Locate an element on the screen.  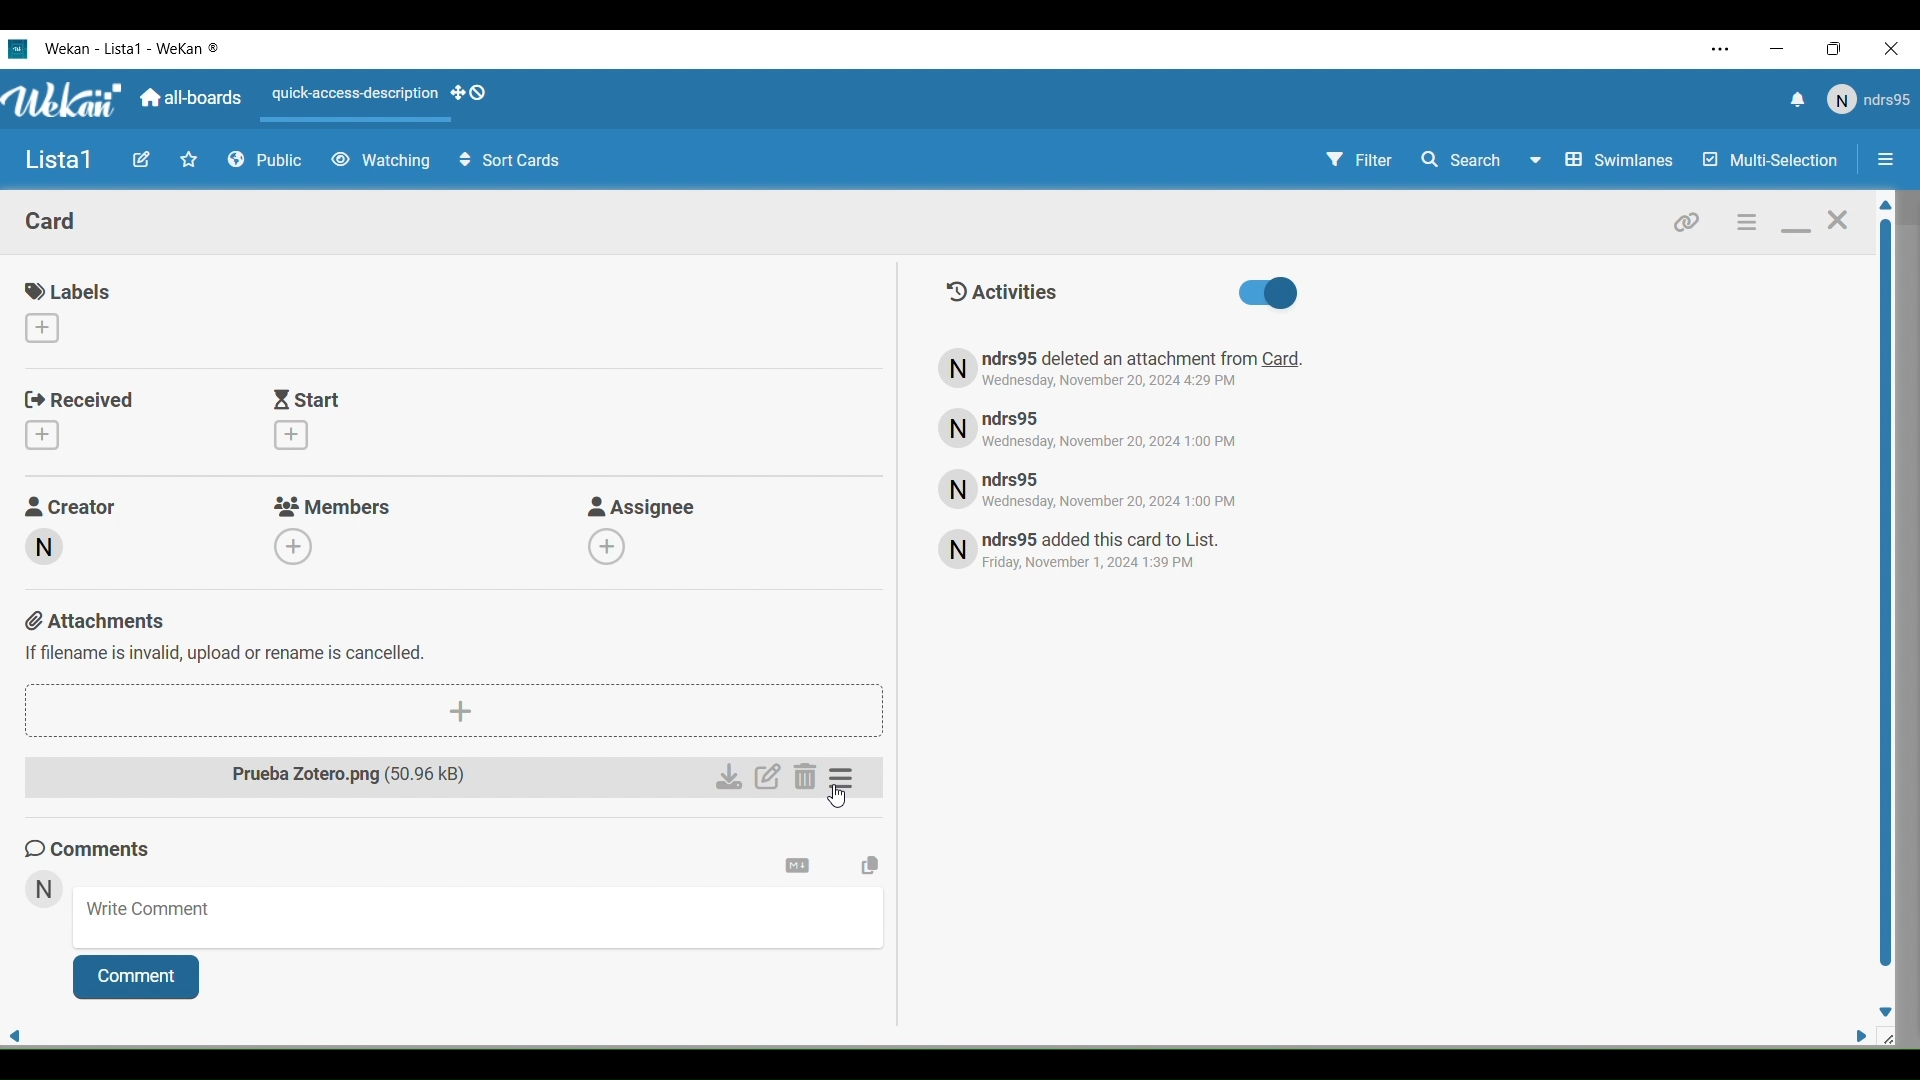
Comments is located at coordinates (94, 847).